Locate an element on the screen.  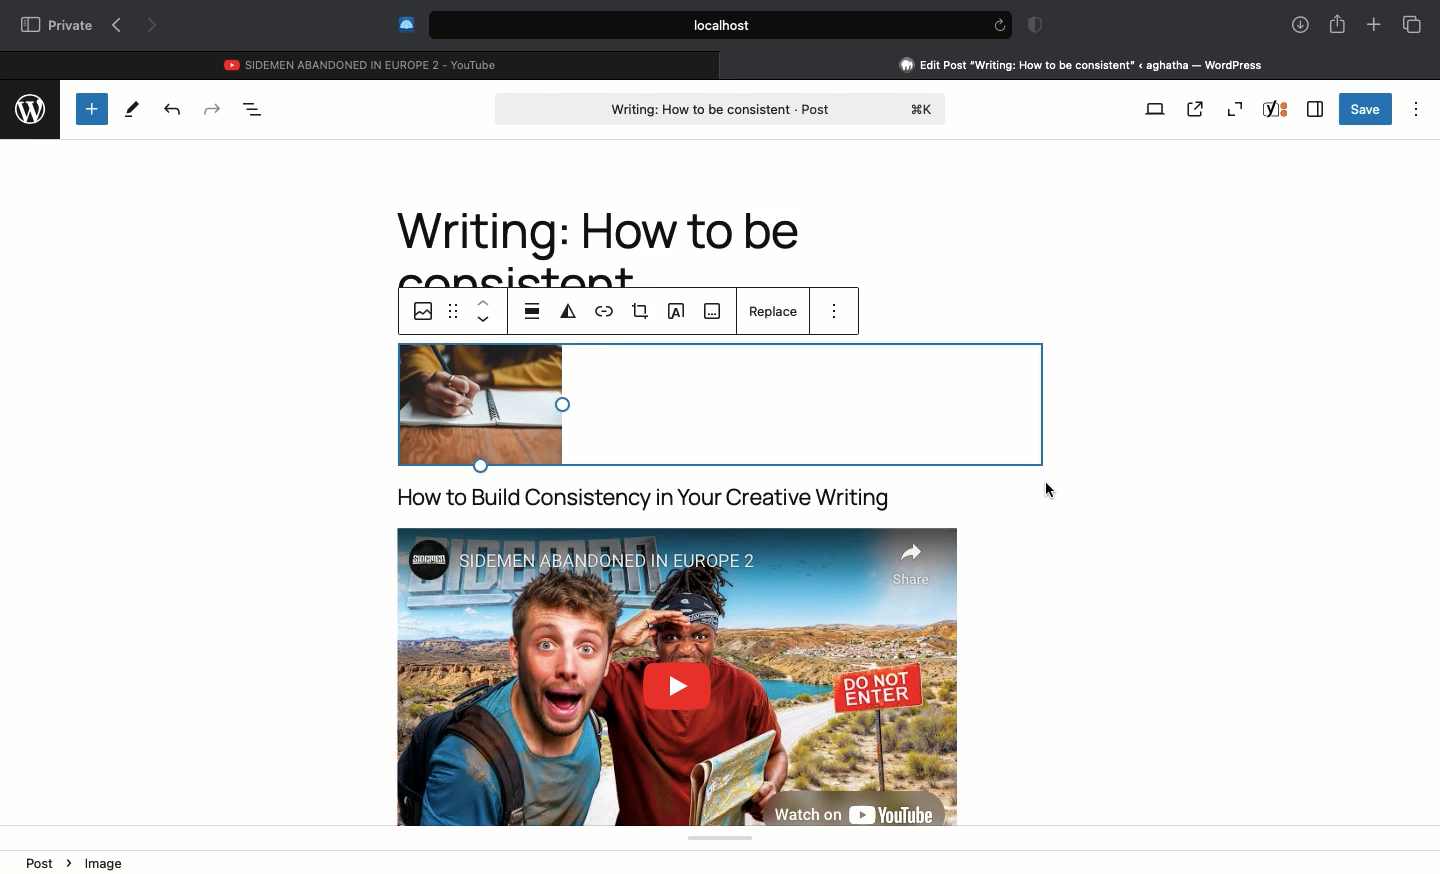
close is located at coordinates (729, 64).